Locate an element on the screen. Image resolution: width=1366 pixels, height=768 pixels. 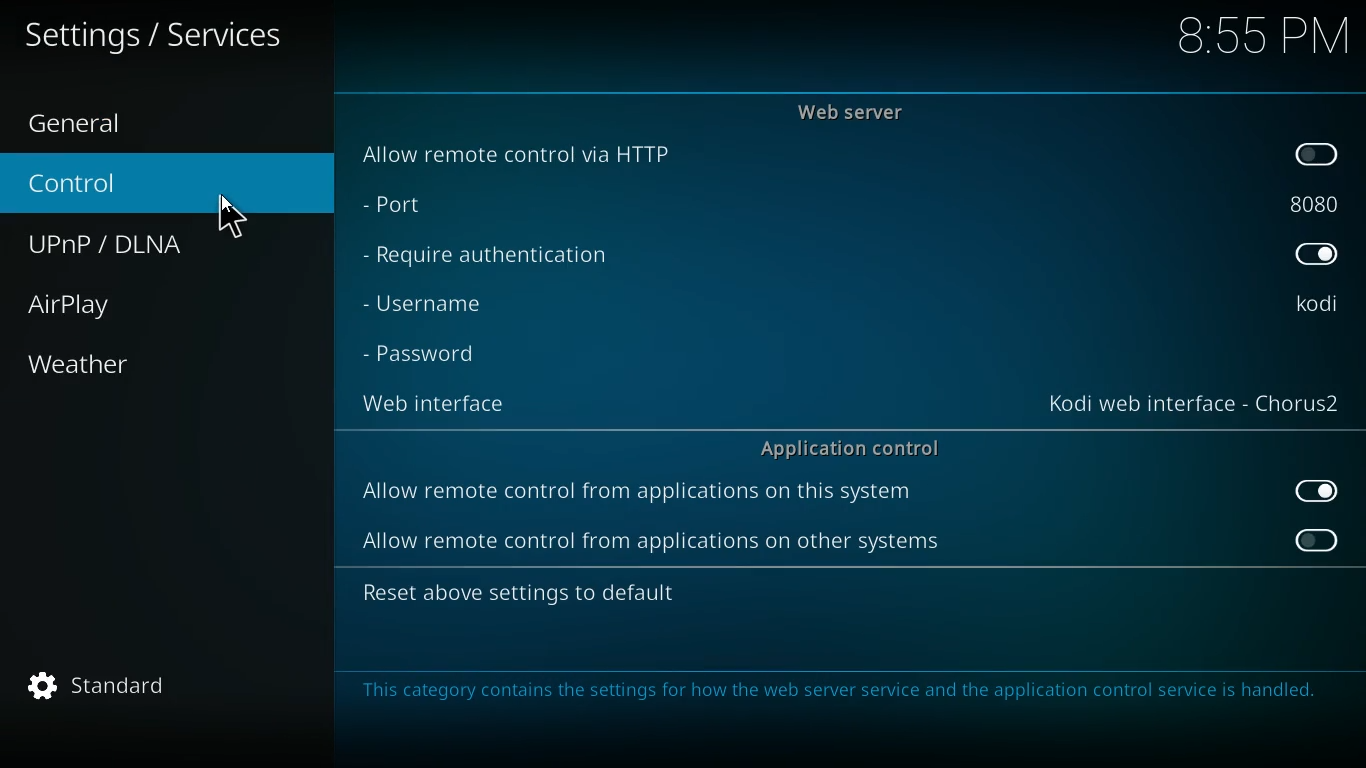
Cursor is located at coordinates (227, 217).